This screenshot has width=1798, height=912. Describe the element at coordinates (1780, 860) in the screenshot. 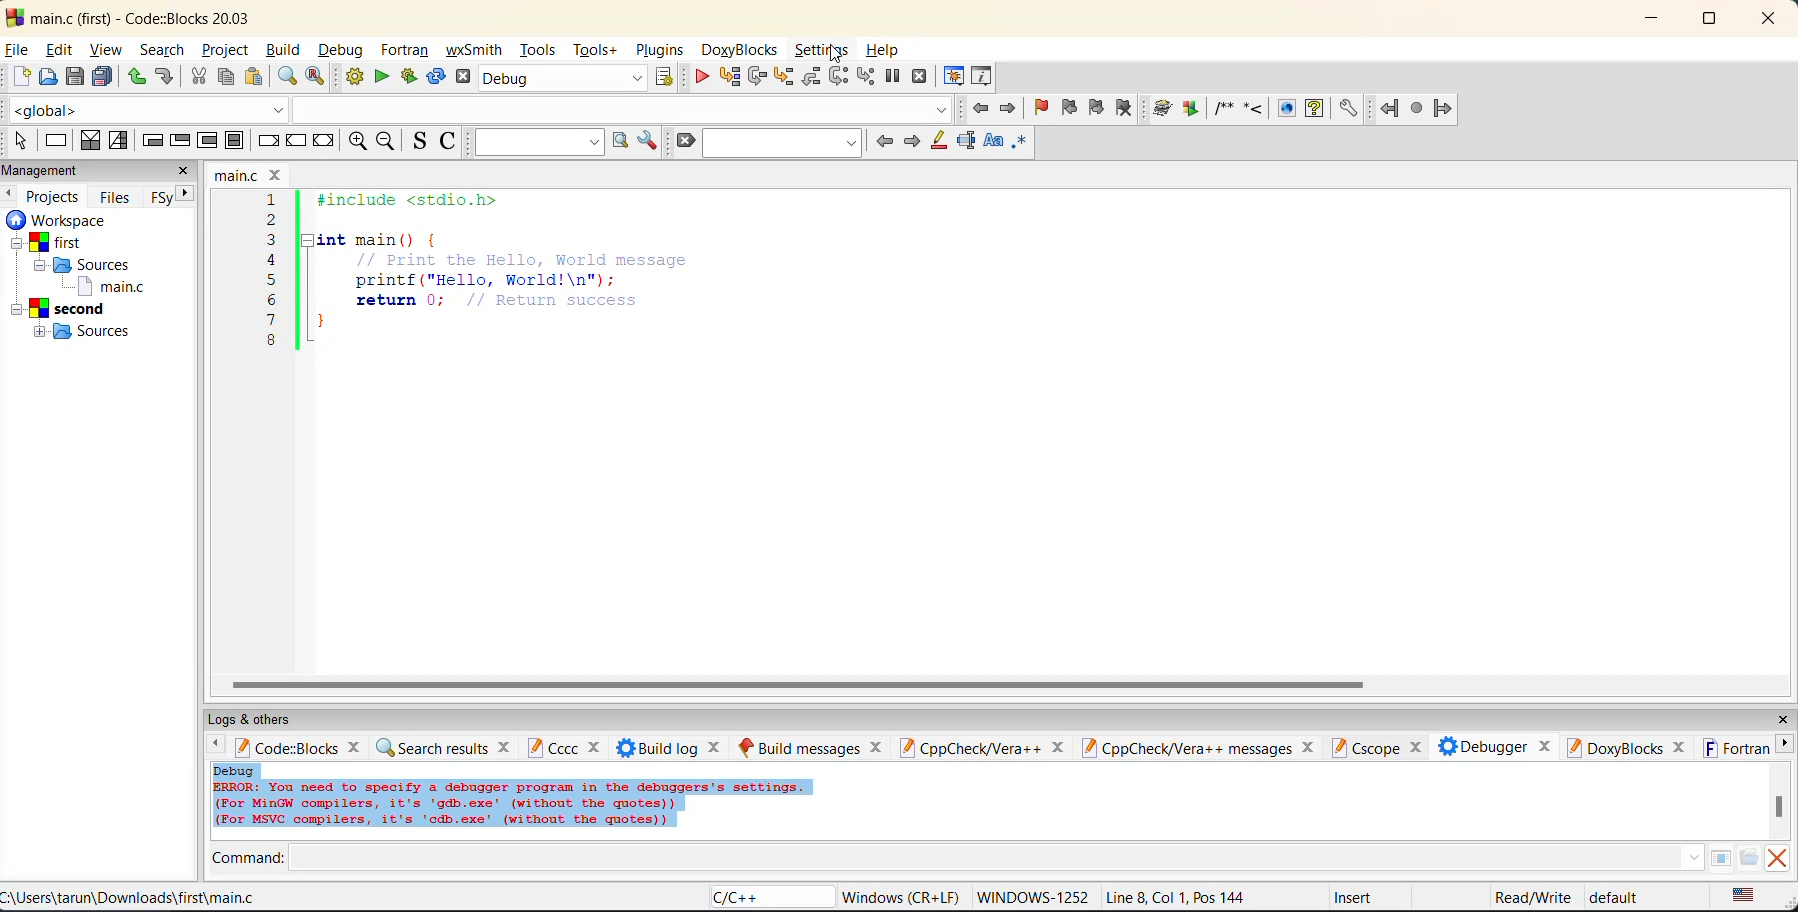

I see `clear output window` at that location.